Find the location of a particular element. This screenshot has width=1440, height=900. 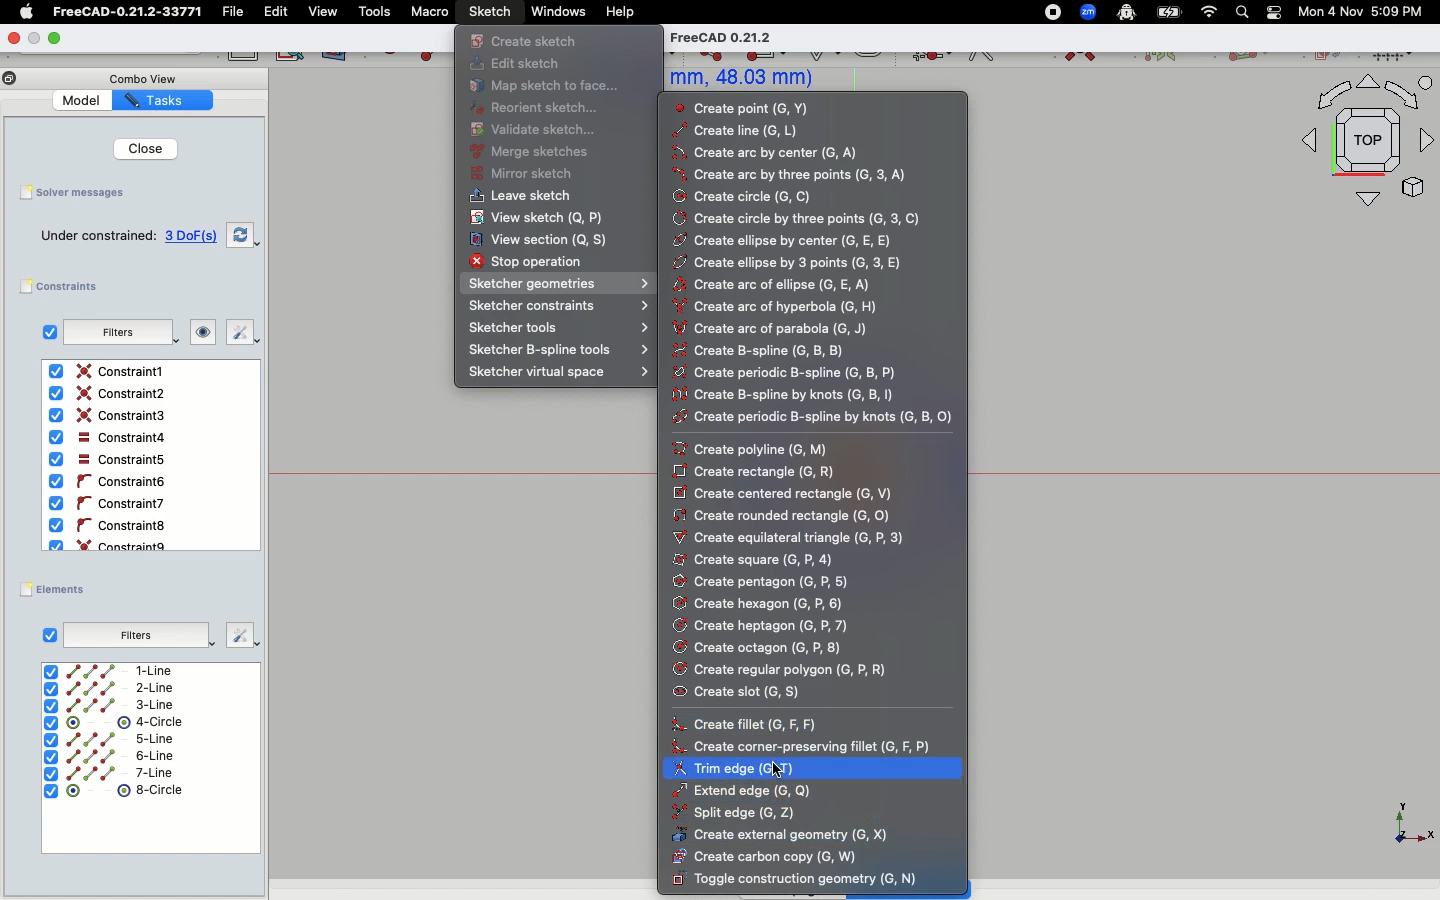

Create centered rectangle is located at coordinates (786, 494).